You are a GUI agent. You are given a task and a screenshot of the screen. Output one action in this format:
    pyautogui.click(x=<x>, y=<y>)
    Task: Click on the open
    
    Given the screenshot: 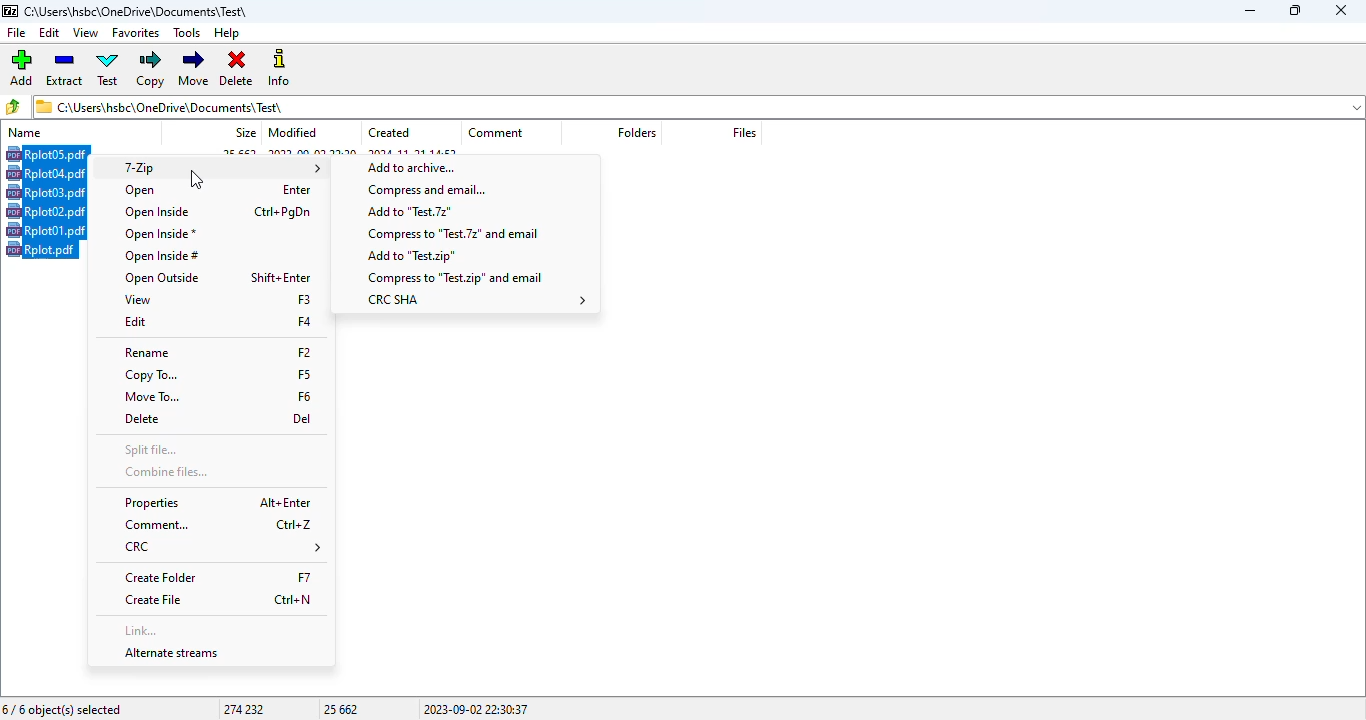 What is the action you would take?
    pyautogui.click(x=220, y=191)
    